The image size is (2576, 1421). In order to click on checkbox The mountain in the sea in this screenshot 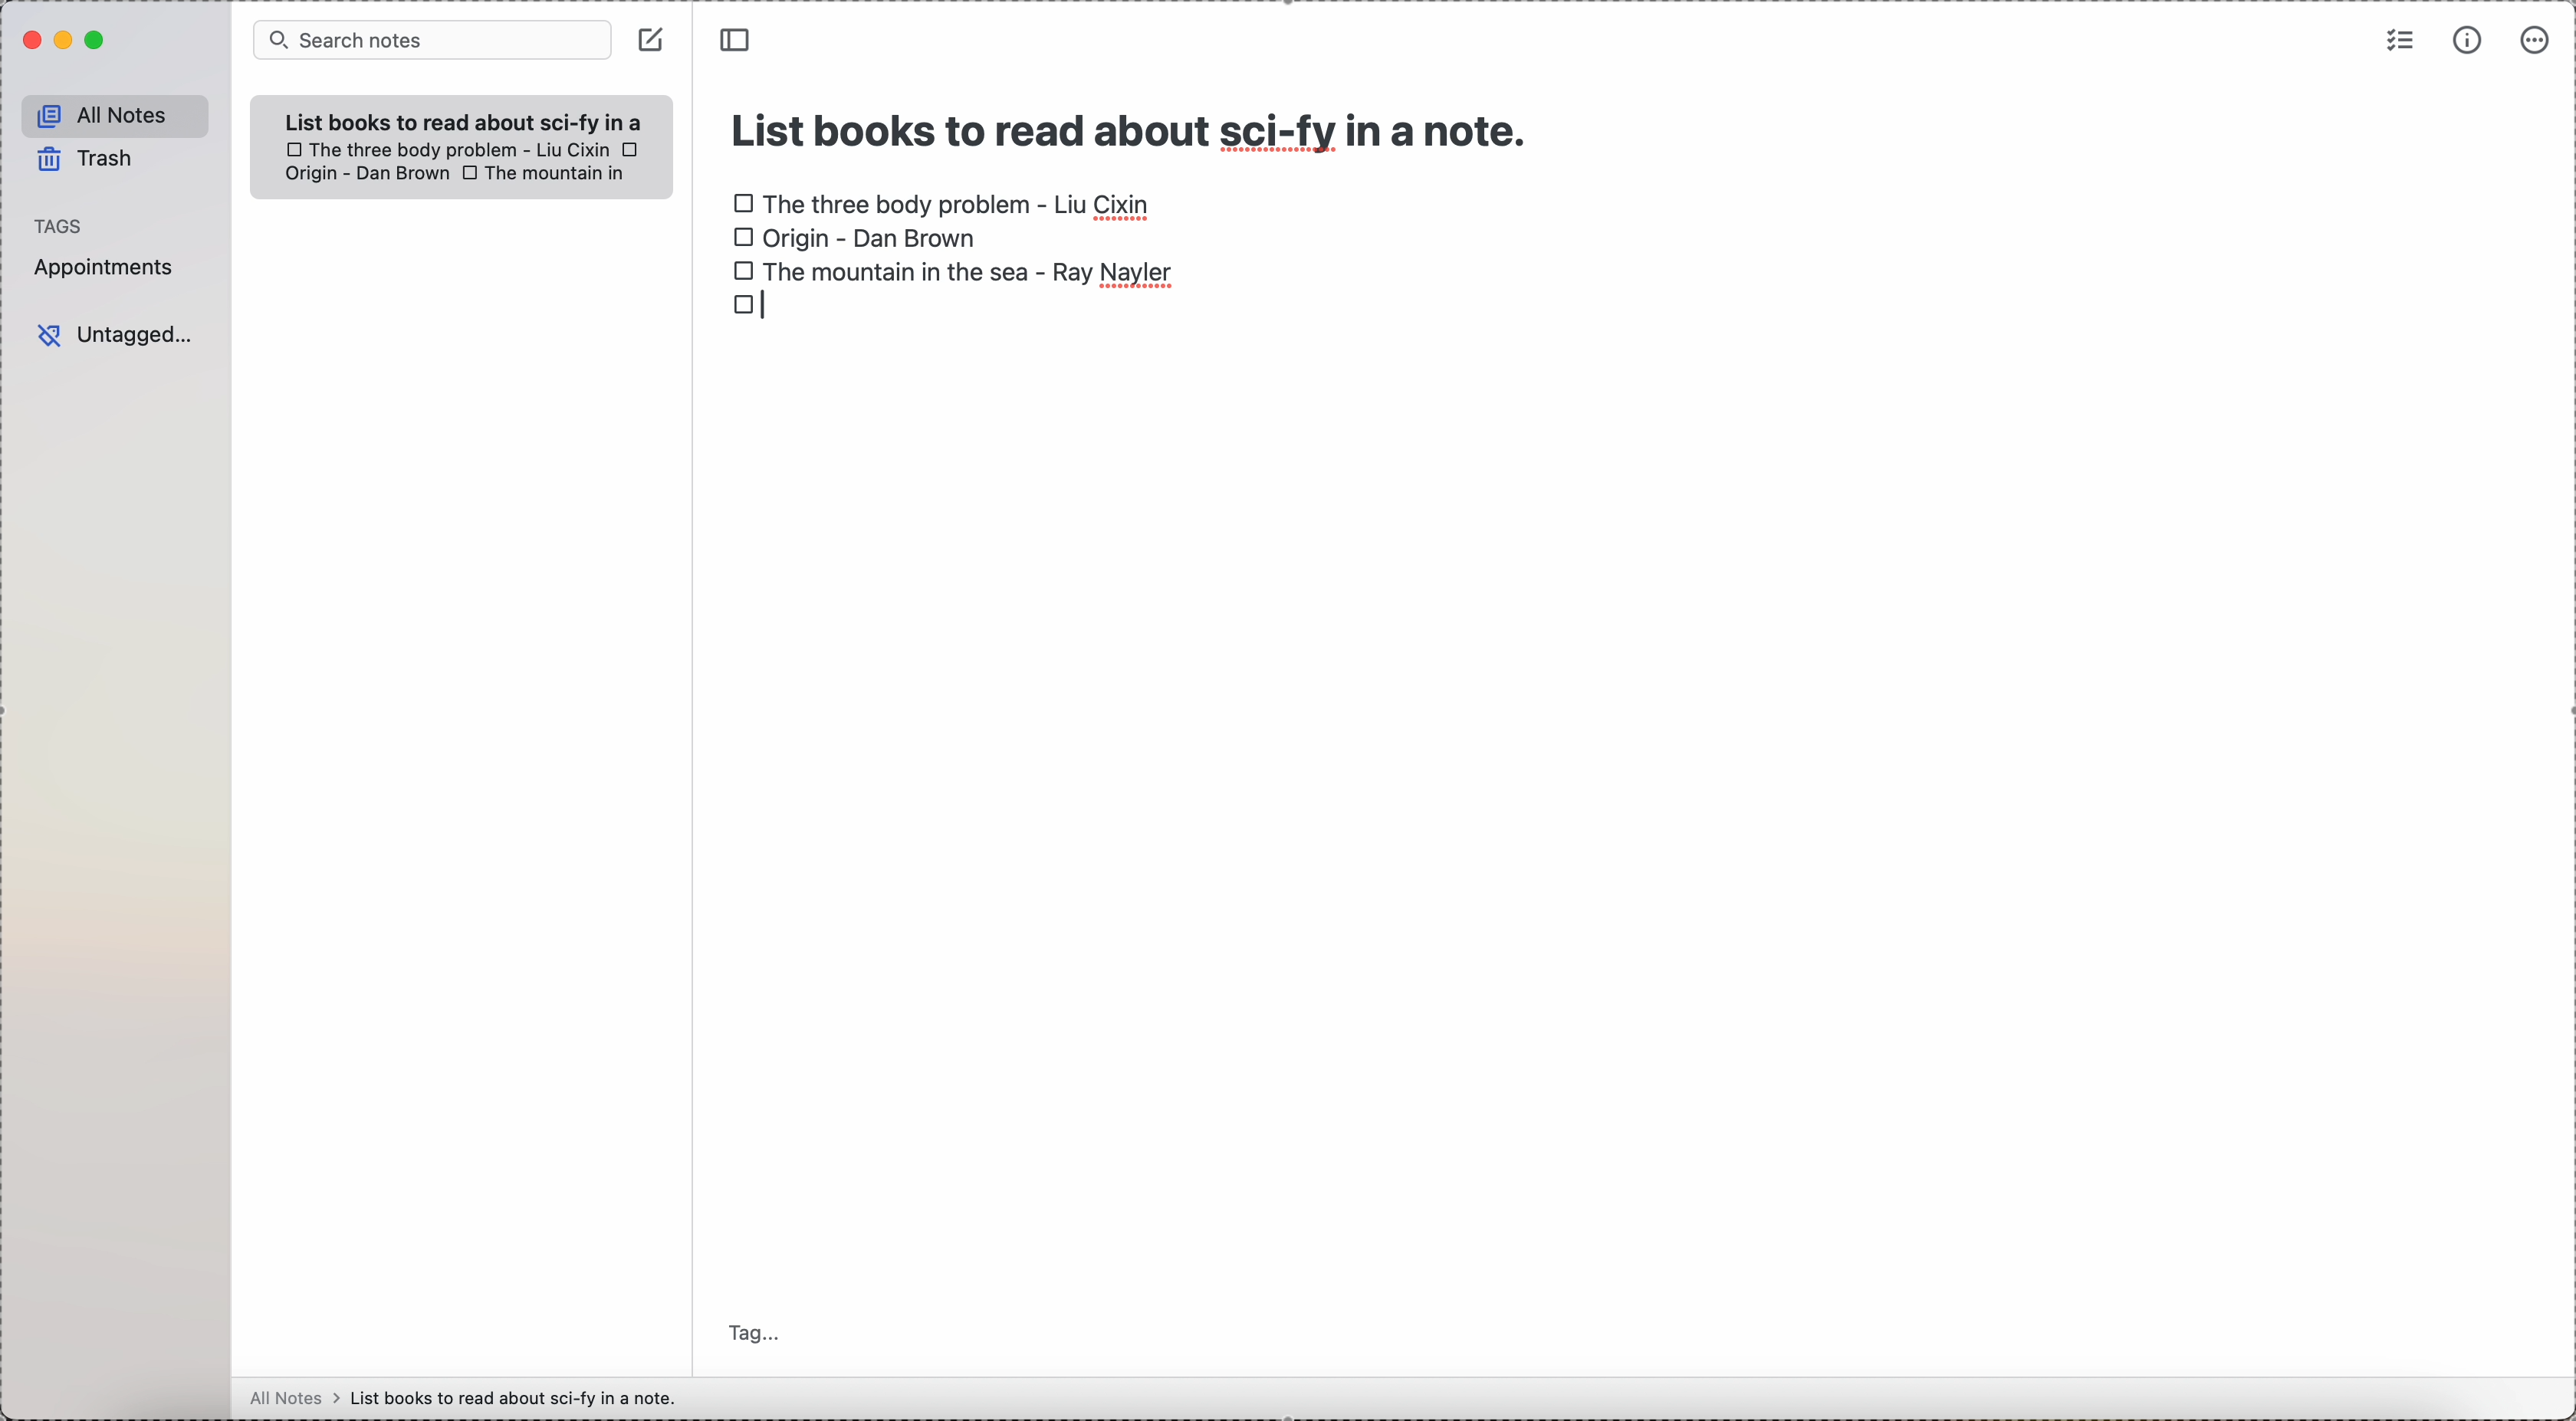, I will do `click(952, 270)`.